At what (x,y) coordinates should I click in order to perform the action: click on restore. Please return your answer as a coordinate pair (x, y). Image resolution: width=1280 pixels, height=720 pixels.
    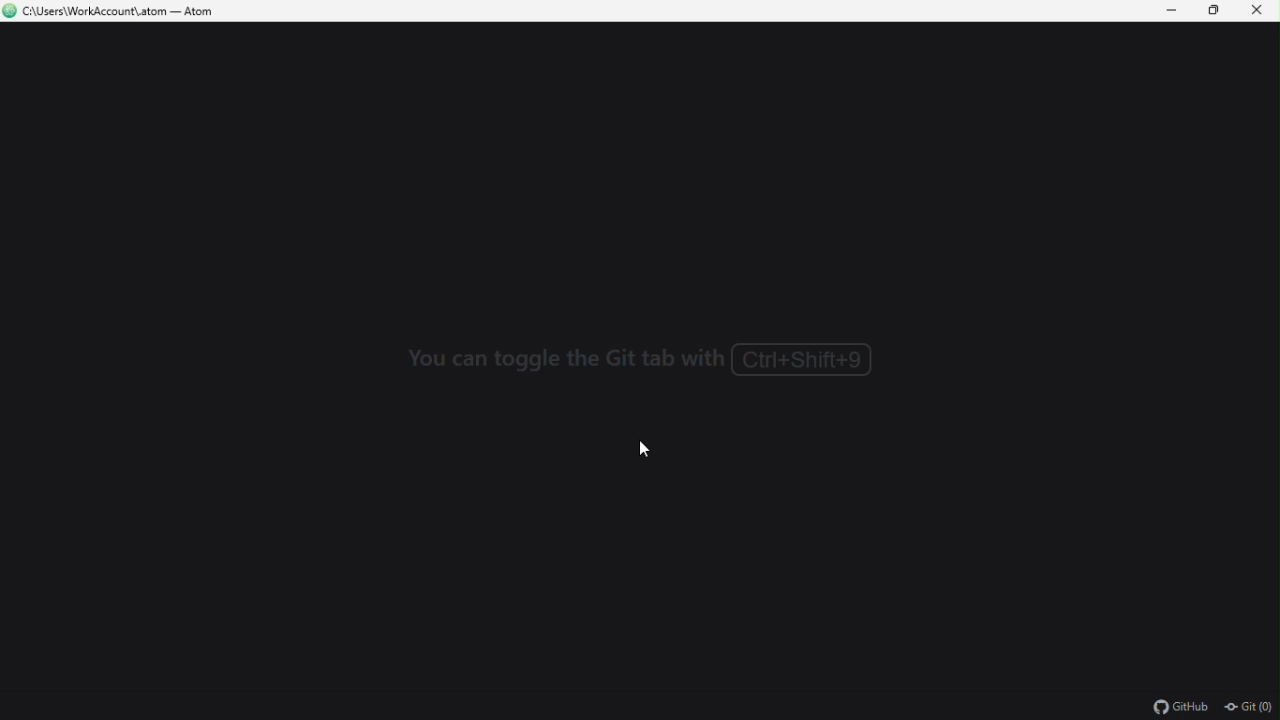
    Looking at the image, I should click on (1215, 12).